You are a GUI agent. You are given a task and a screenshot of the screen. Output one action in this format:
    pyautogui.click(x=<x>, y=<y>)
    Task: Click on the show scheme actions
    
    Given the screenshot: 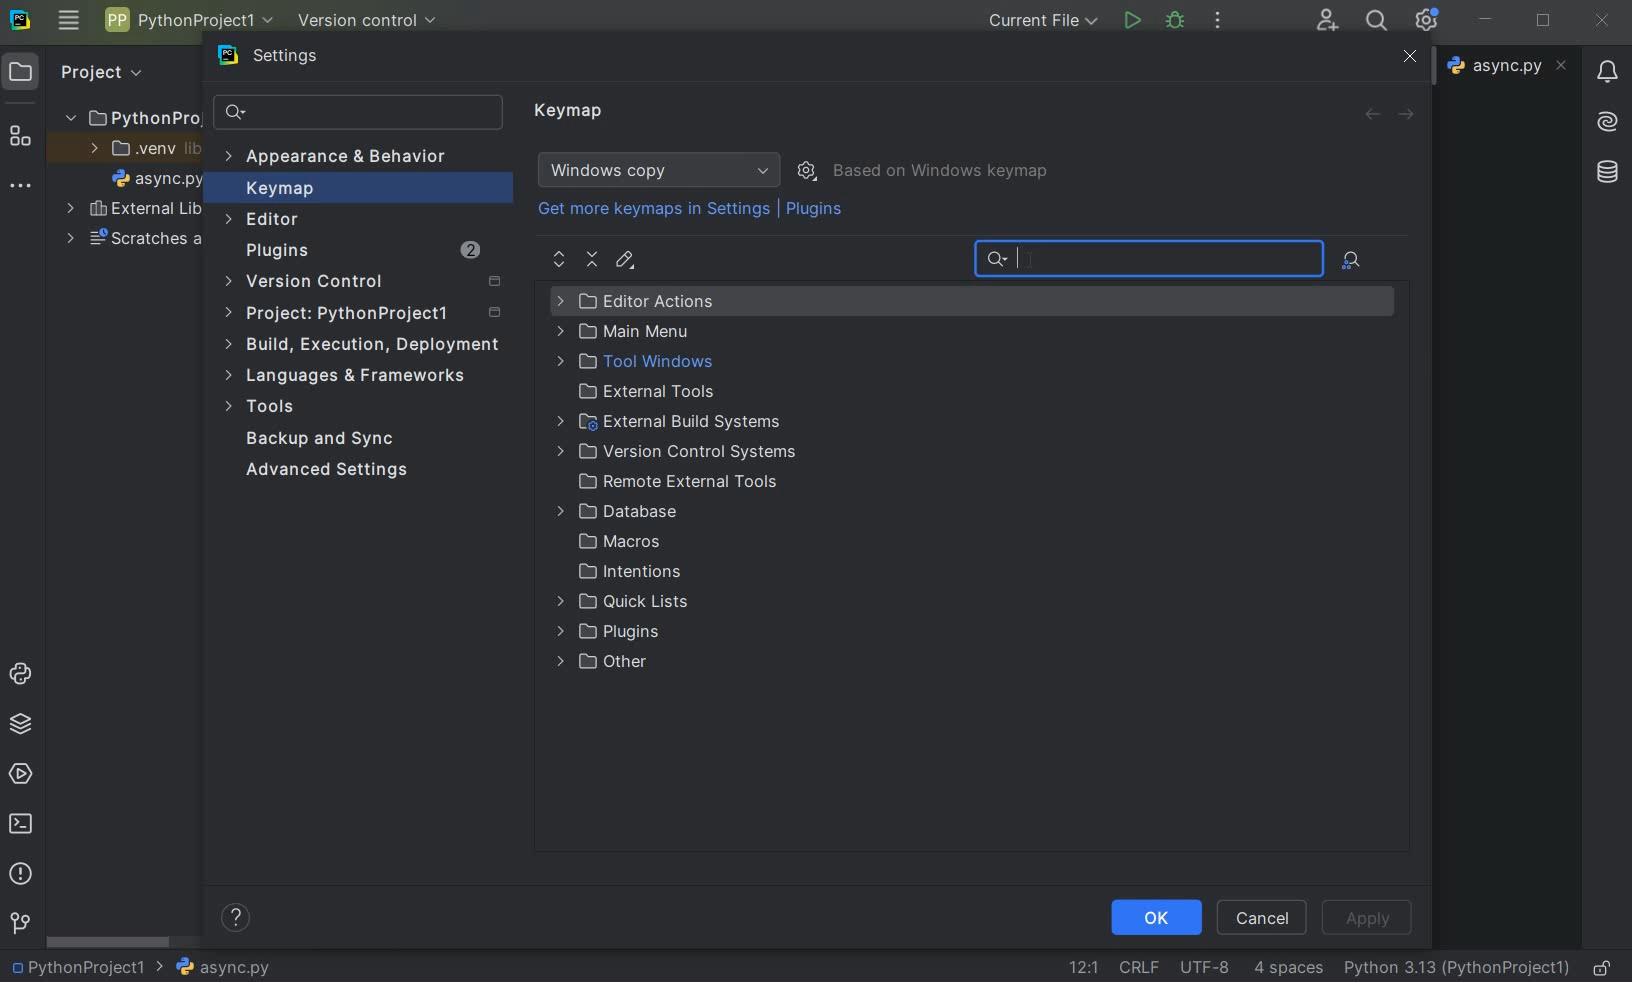 What is the action you would take?
    pyautogui.click(x=809, y=169)
    